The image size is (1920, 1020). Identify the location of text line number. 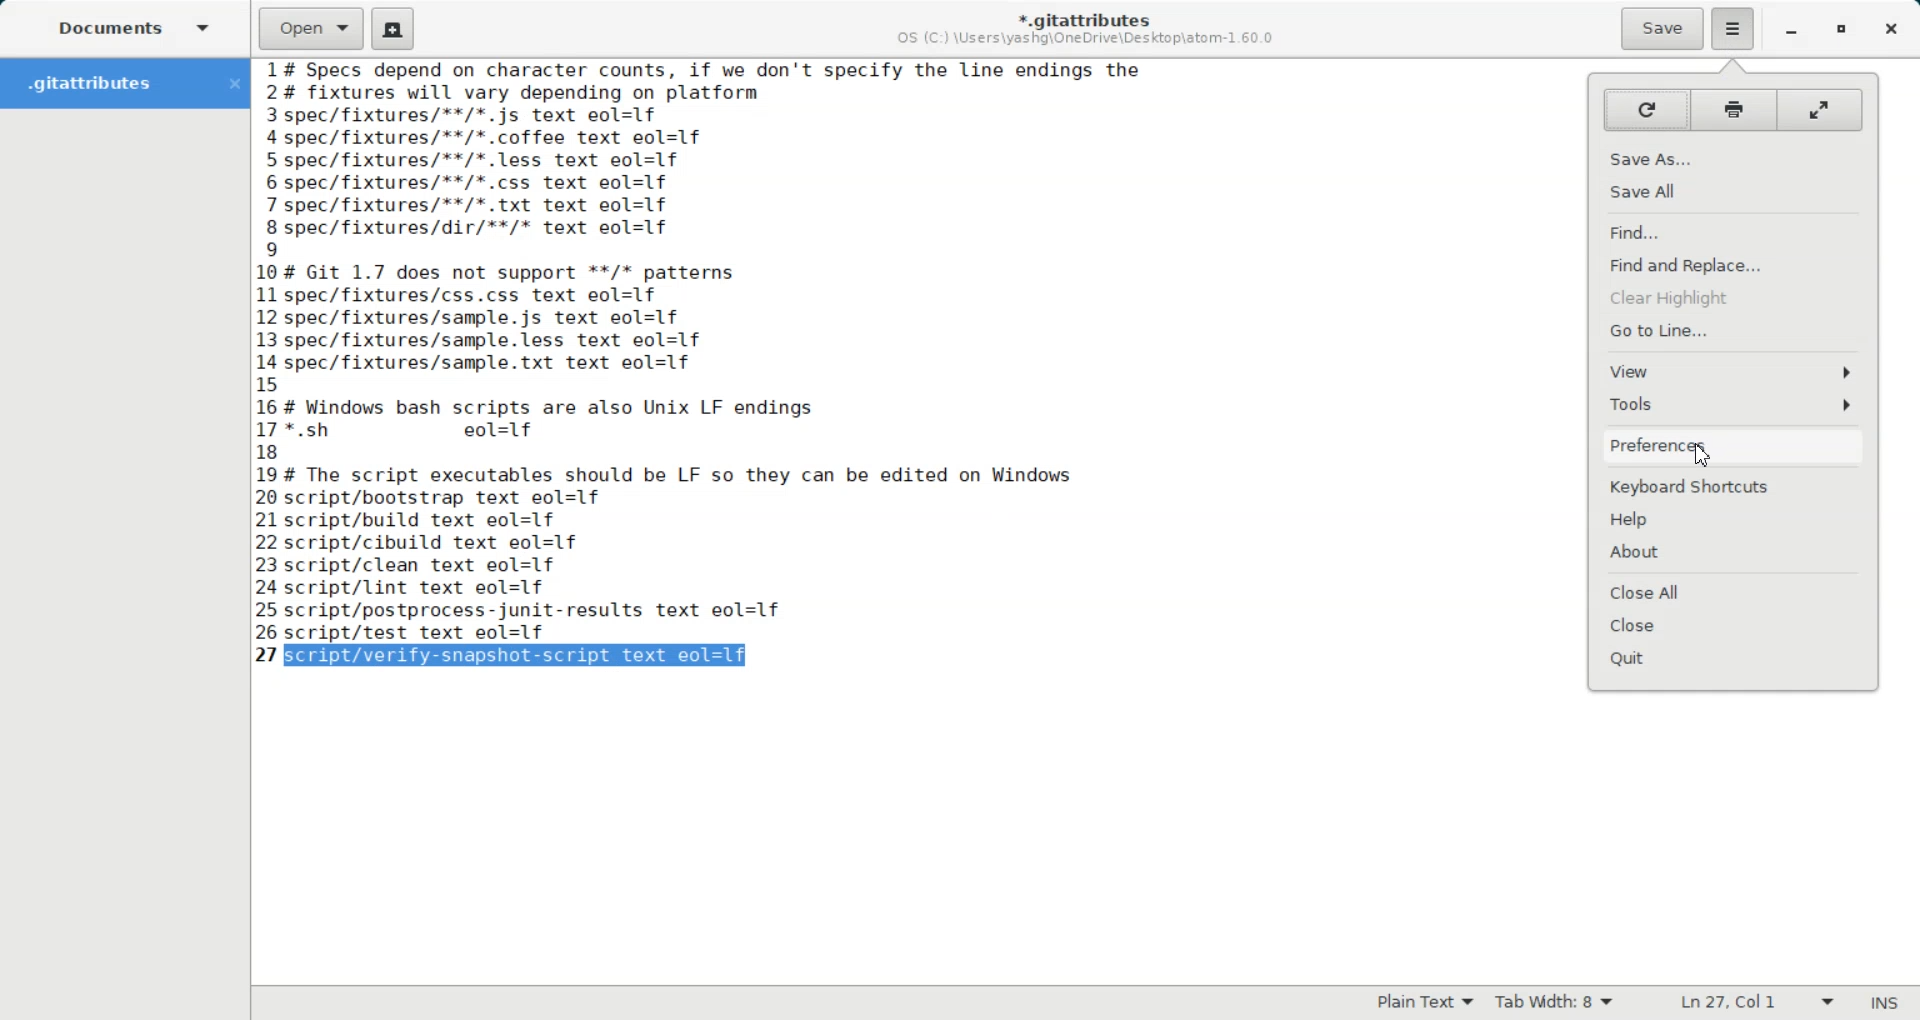
(271, 349).